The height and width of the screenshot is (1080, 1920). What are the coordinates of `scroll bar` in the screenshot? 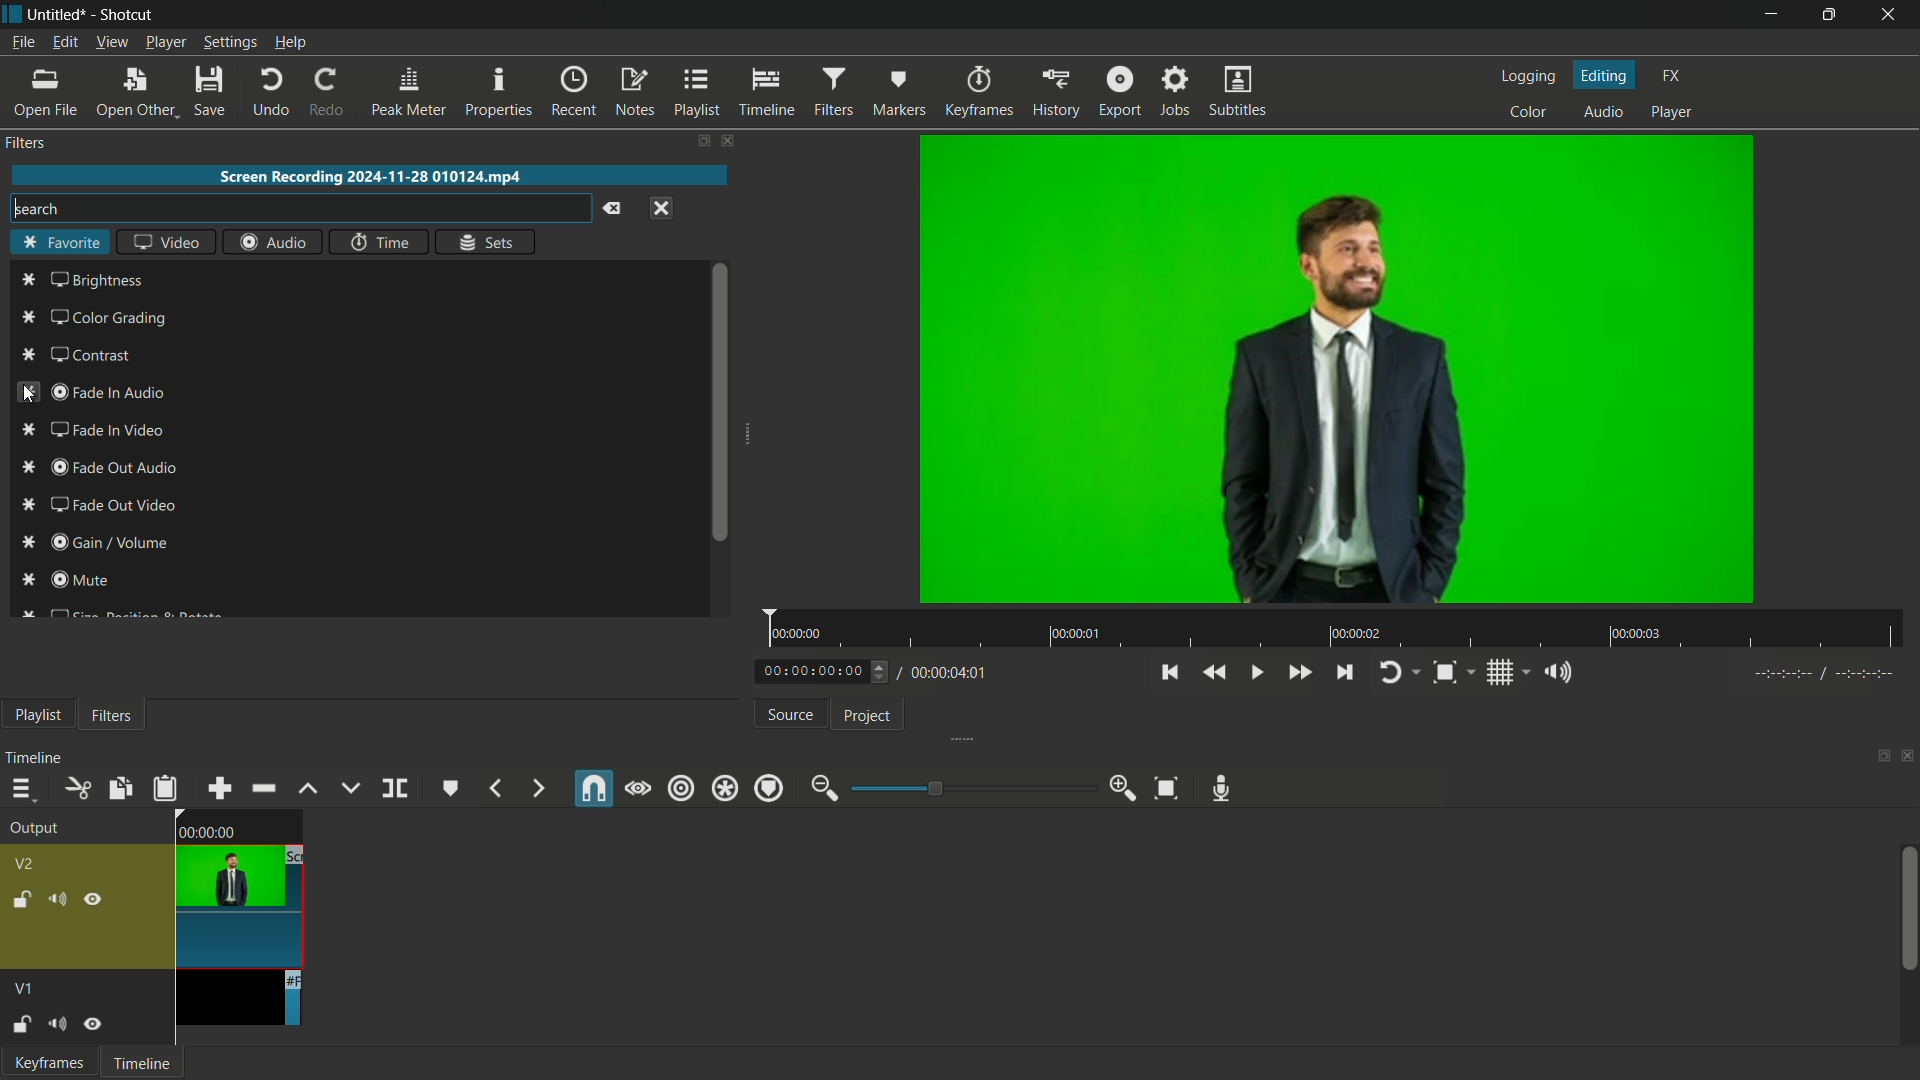 It's located at (1908, 908).